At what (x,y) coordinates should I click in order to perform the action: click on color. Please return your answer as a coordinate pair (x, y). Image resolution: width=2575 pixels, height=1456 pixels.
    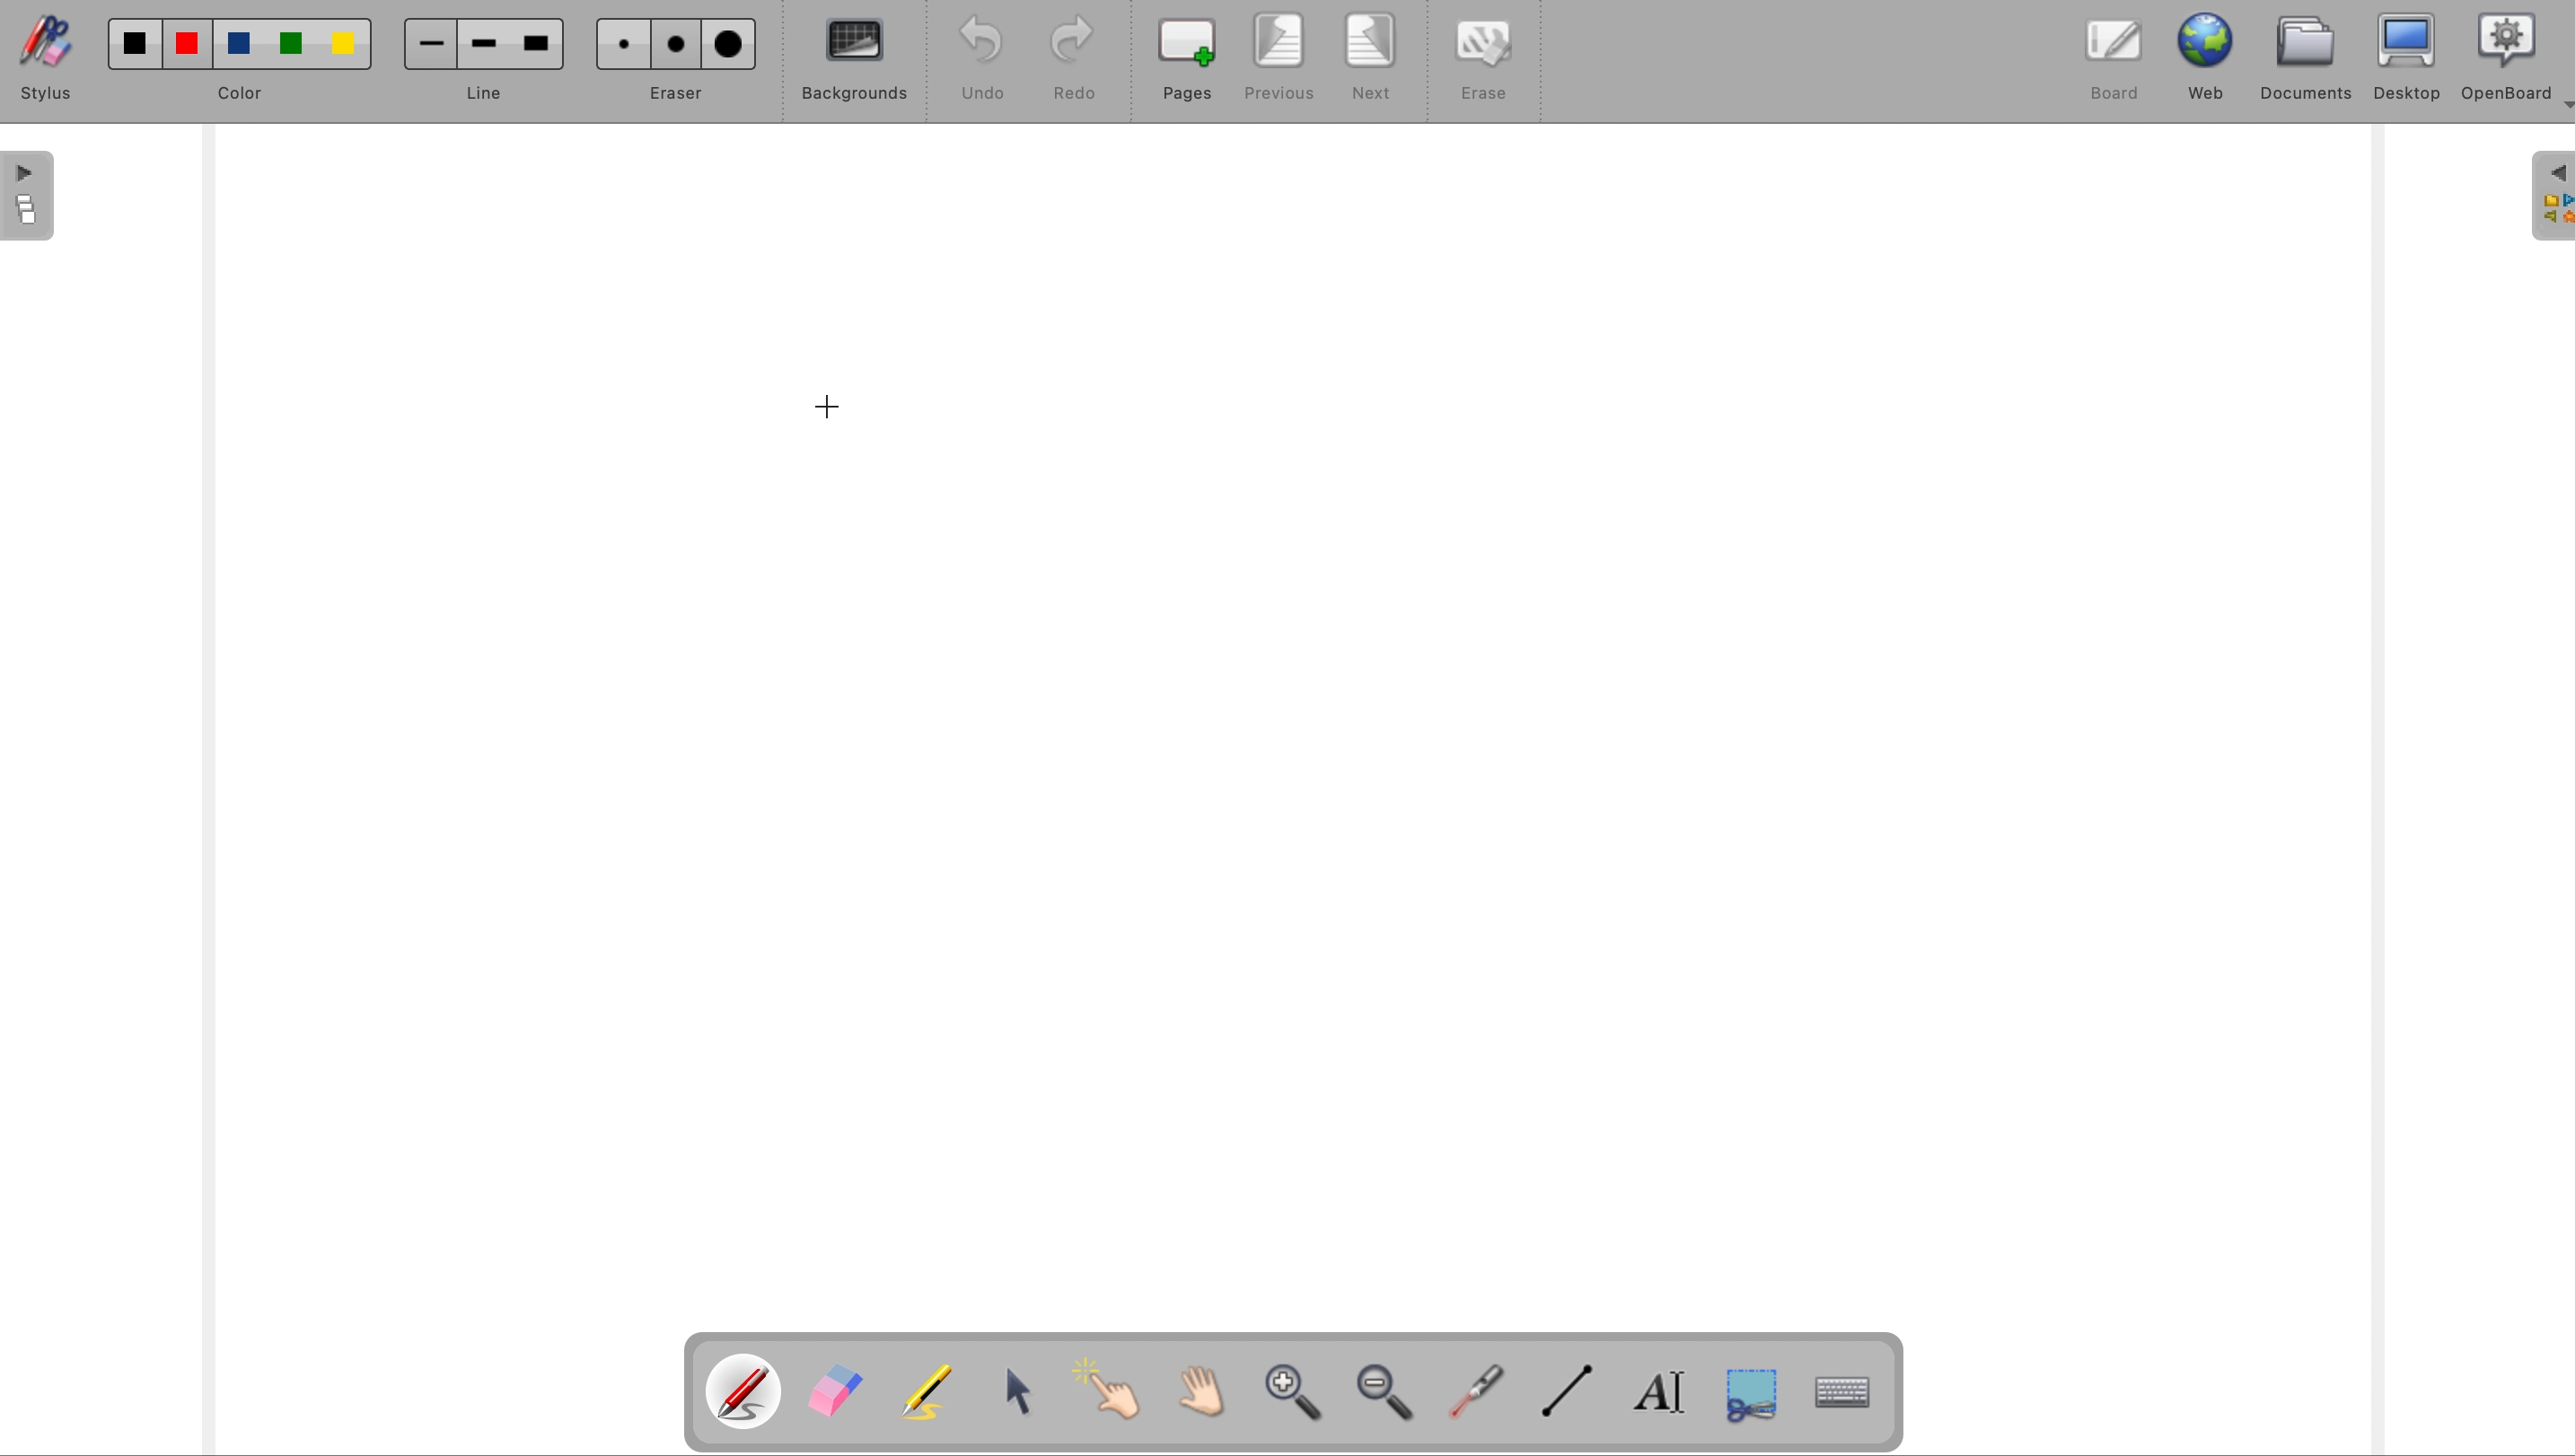
    Looking at the image, I should click on (244, 61).